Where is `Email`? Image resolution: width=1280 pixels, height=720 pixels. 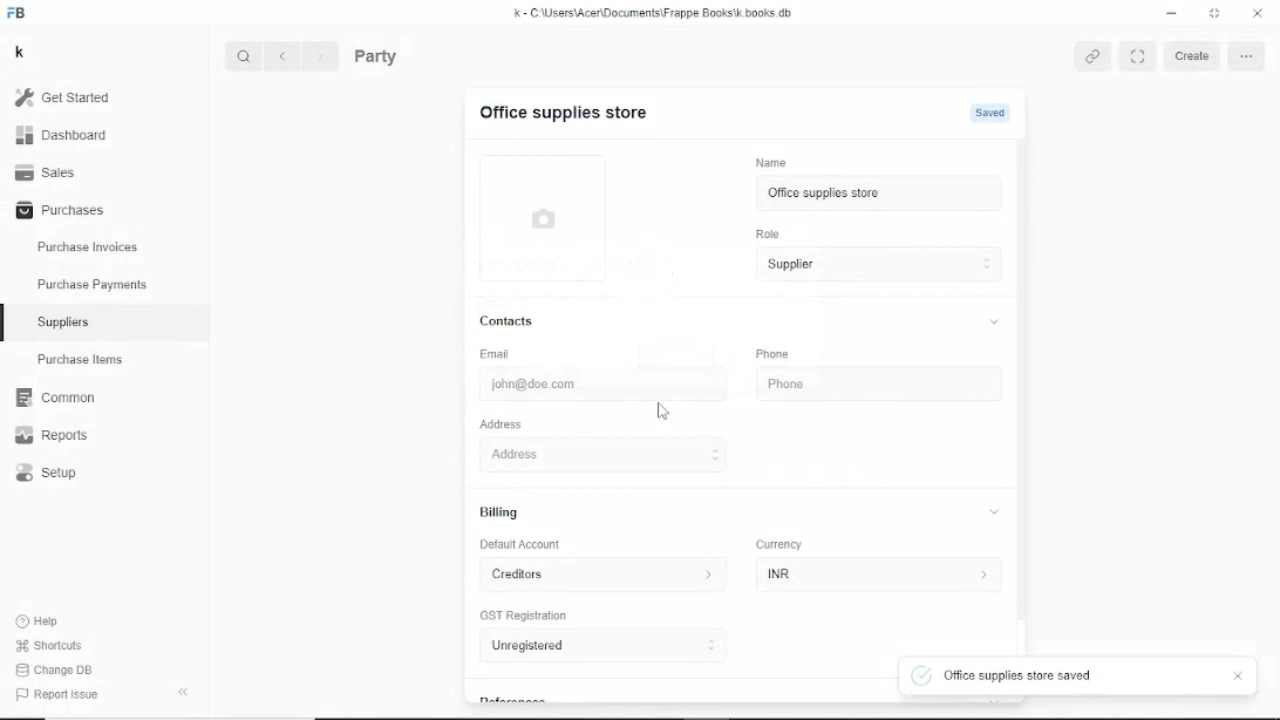 Email is located at coordinates (496, 354).